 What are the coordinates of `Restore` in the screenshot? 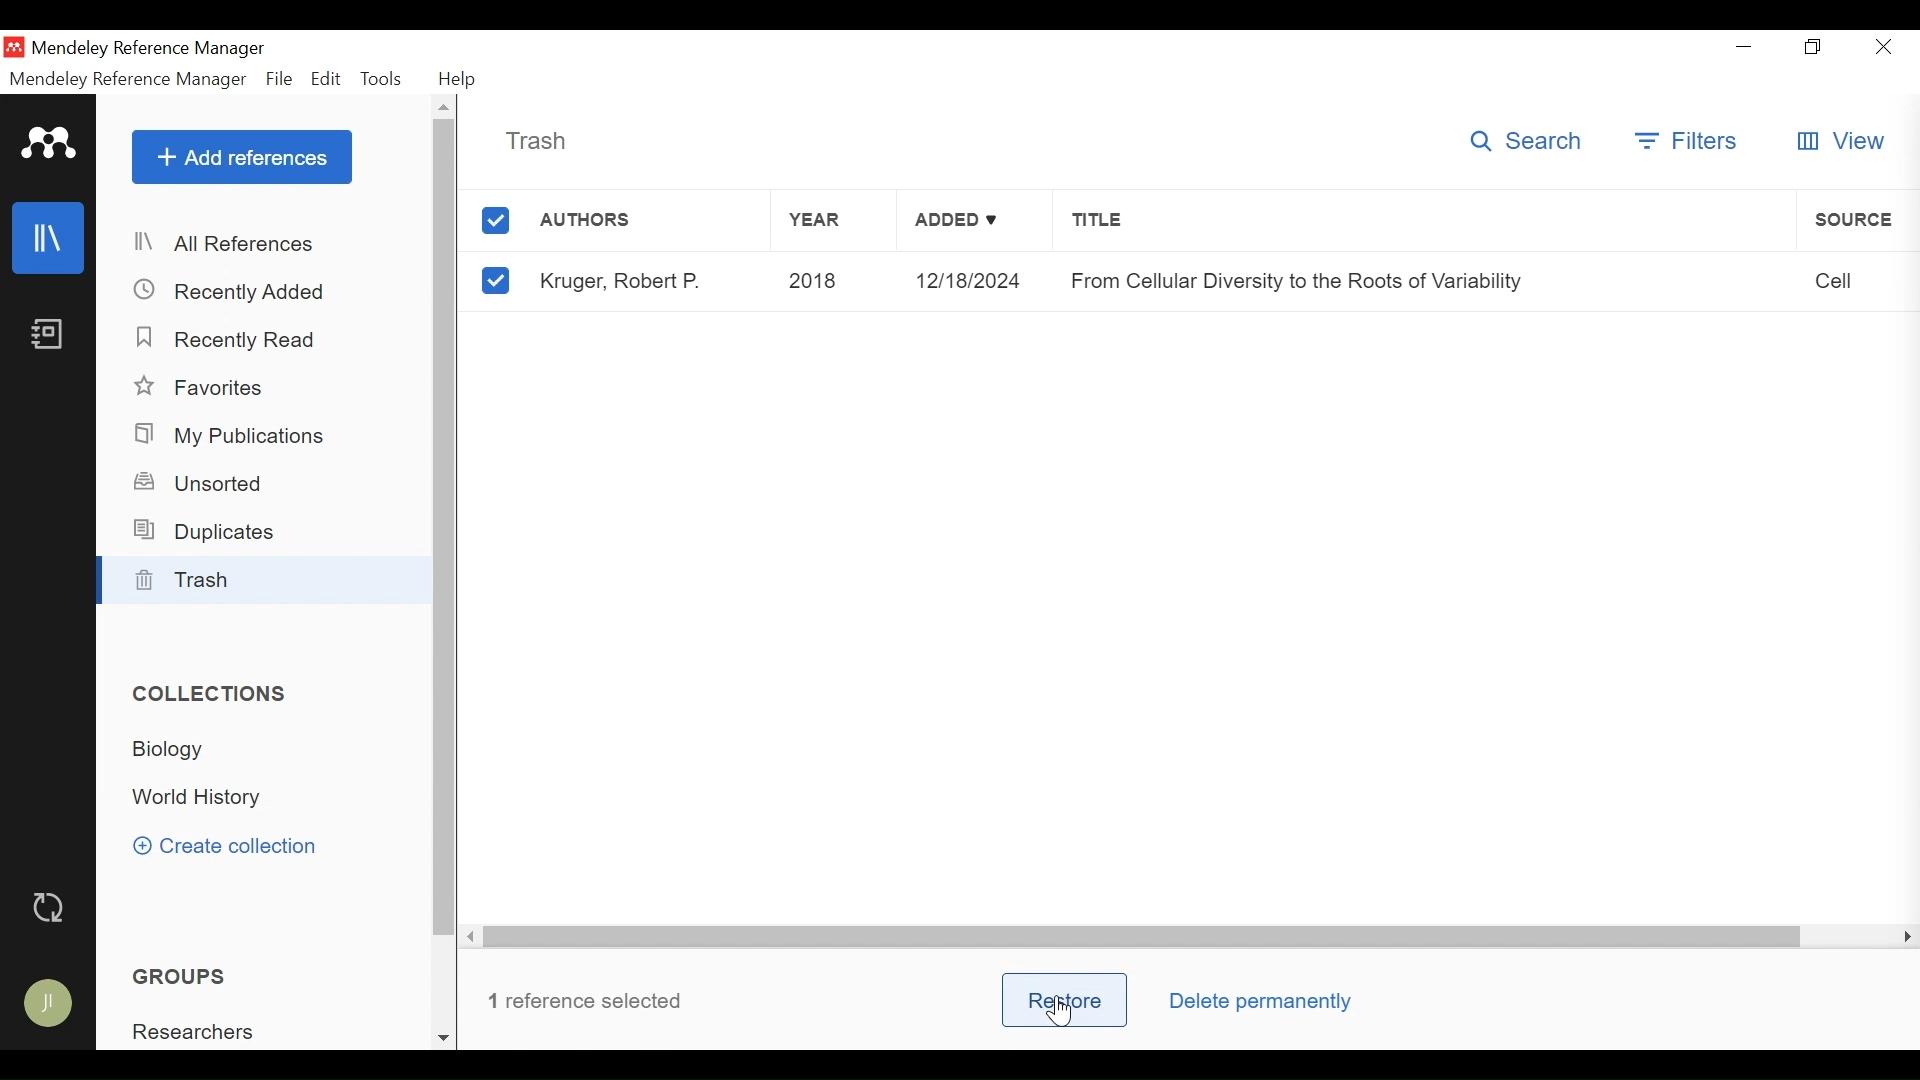 It's located at (1063, 997).